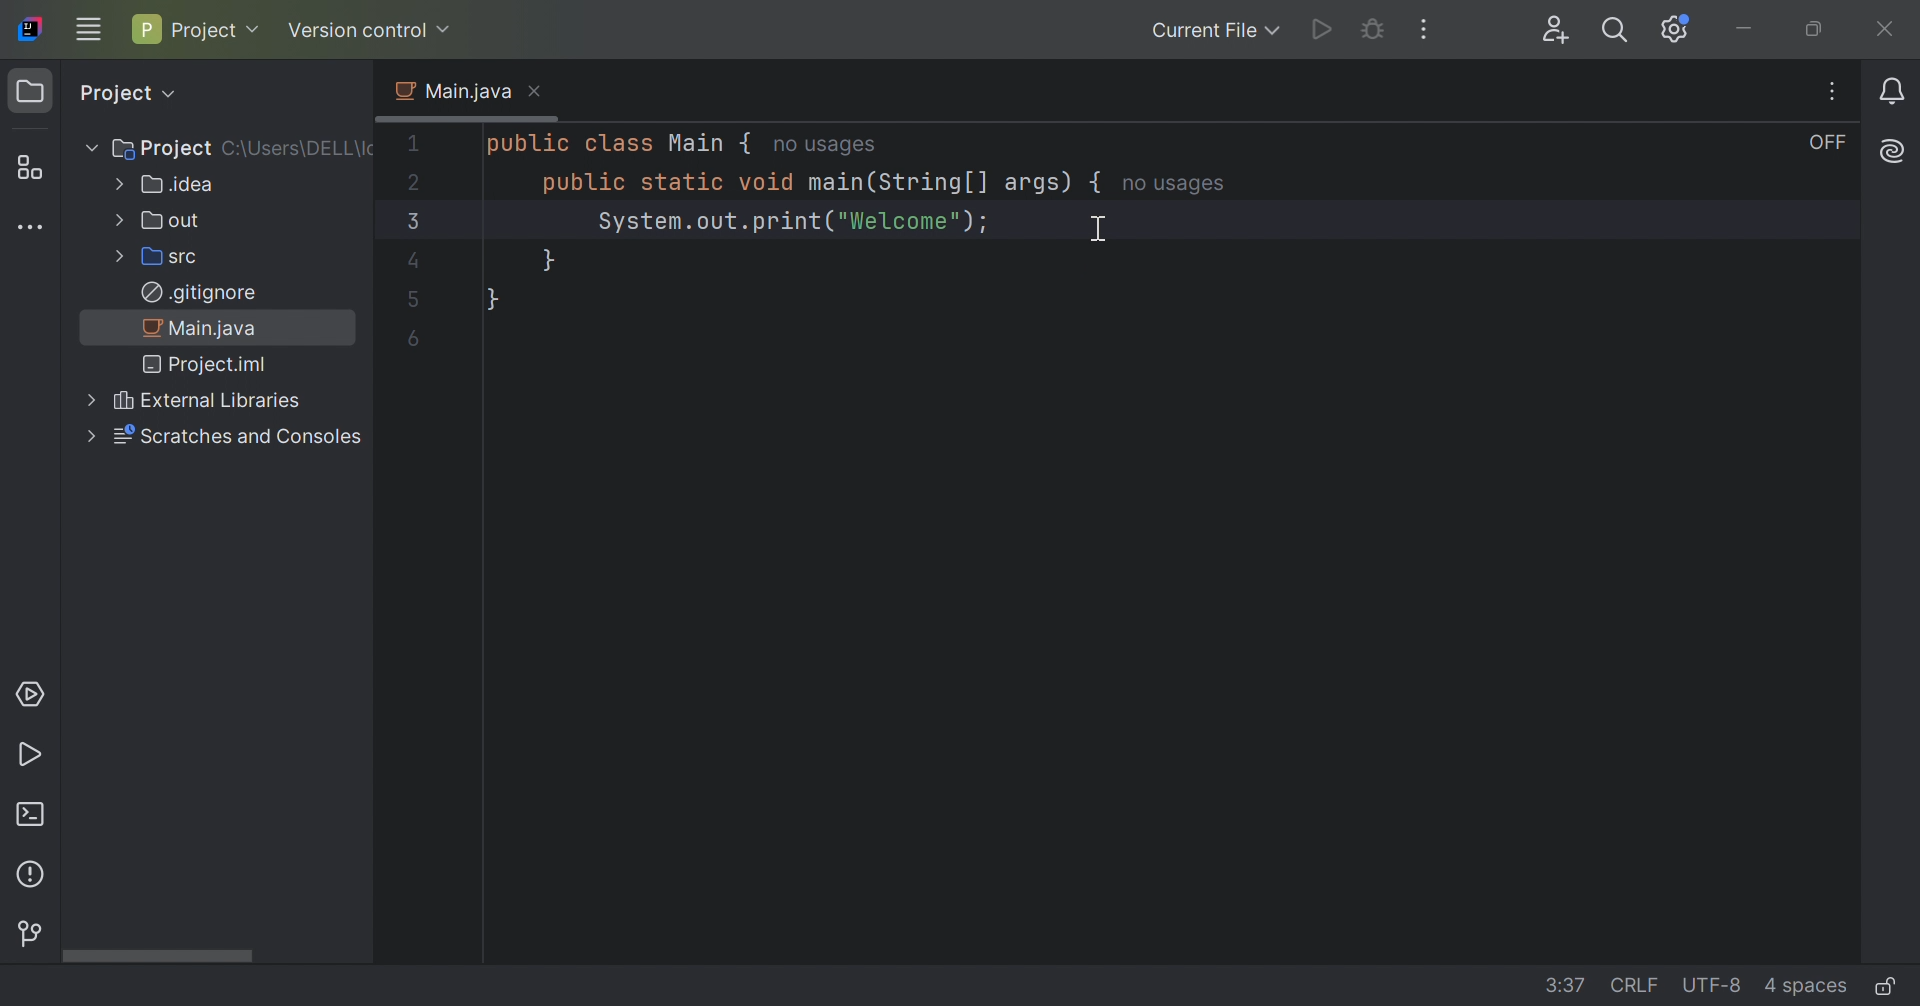  I want to click on 1, so click(414, 143).